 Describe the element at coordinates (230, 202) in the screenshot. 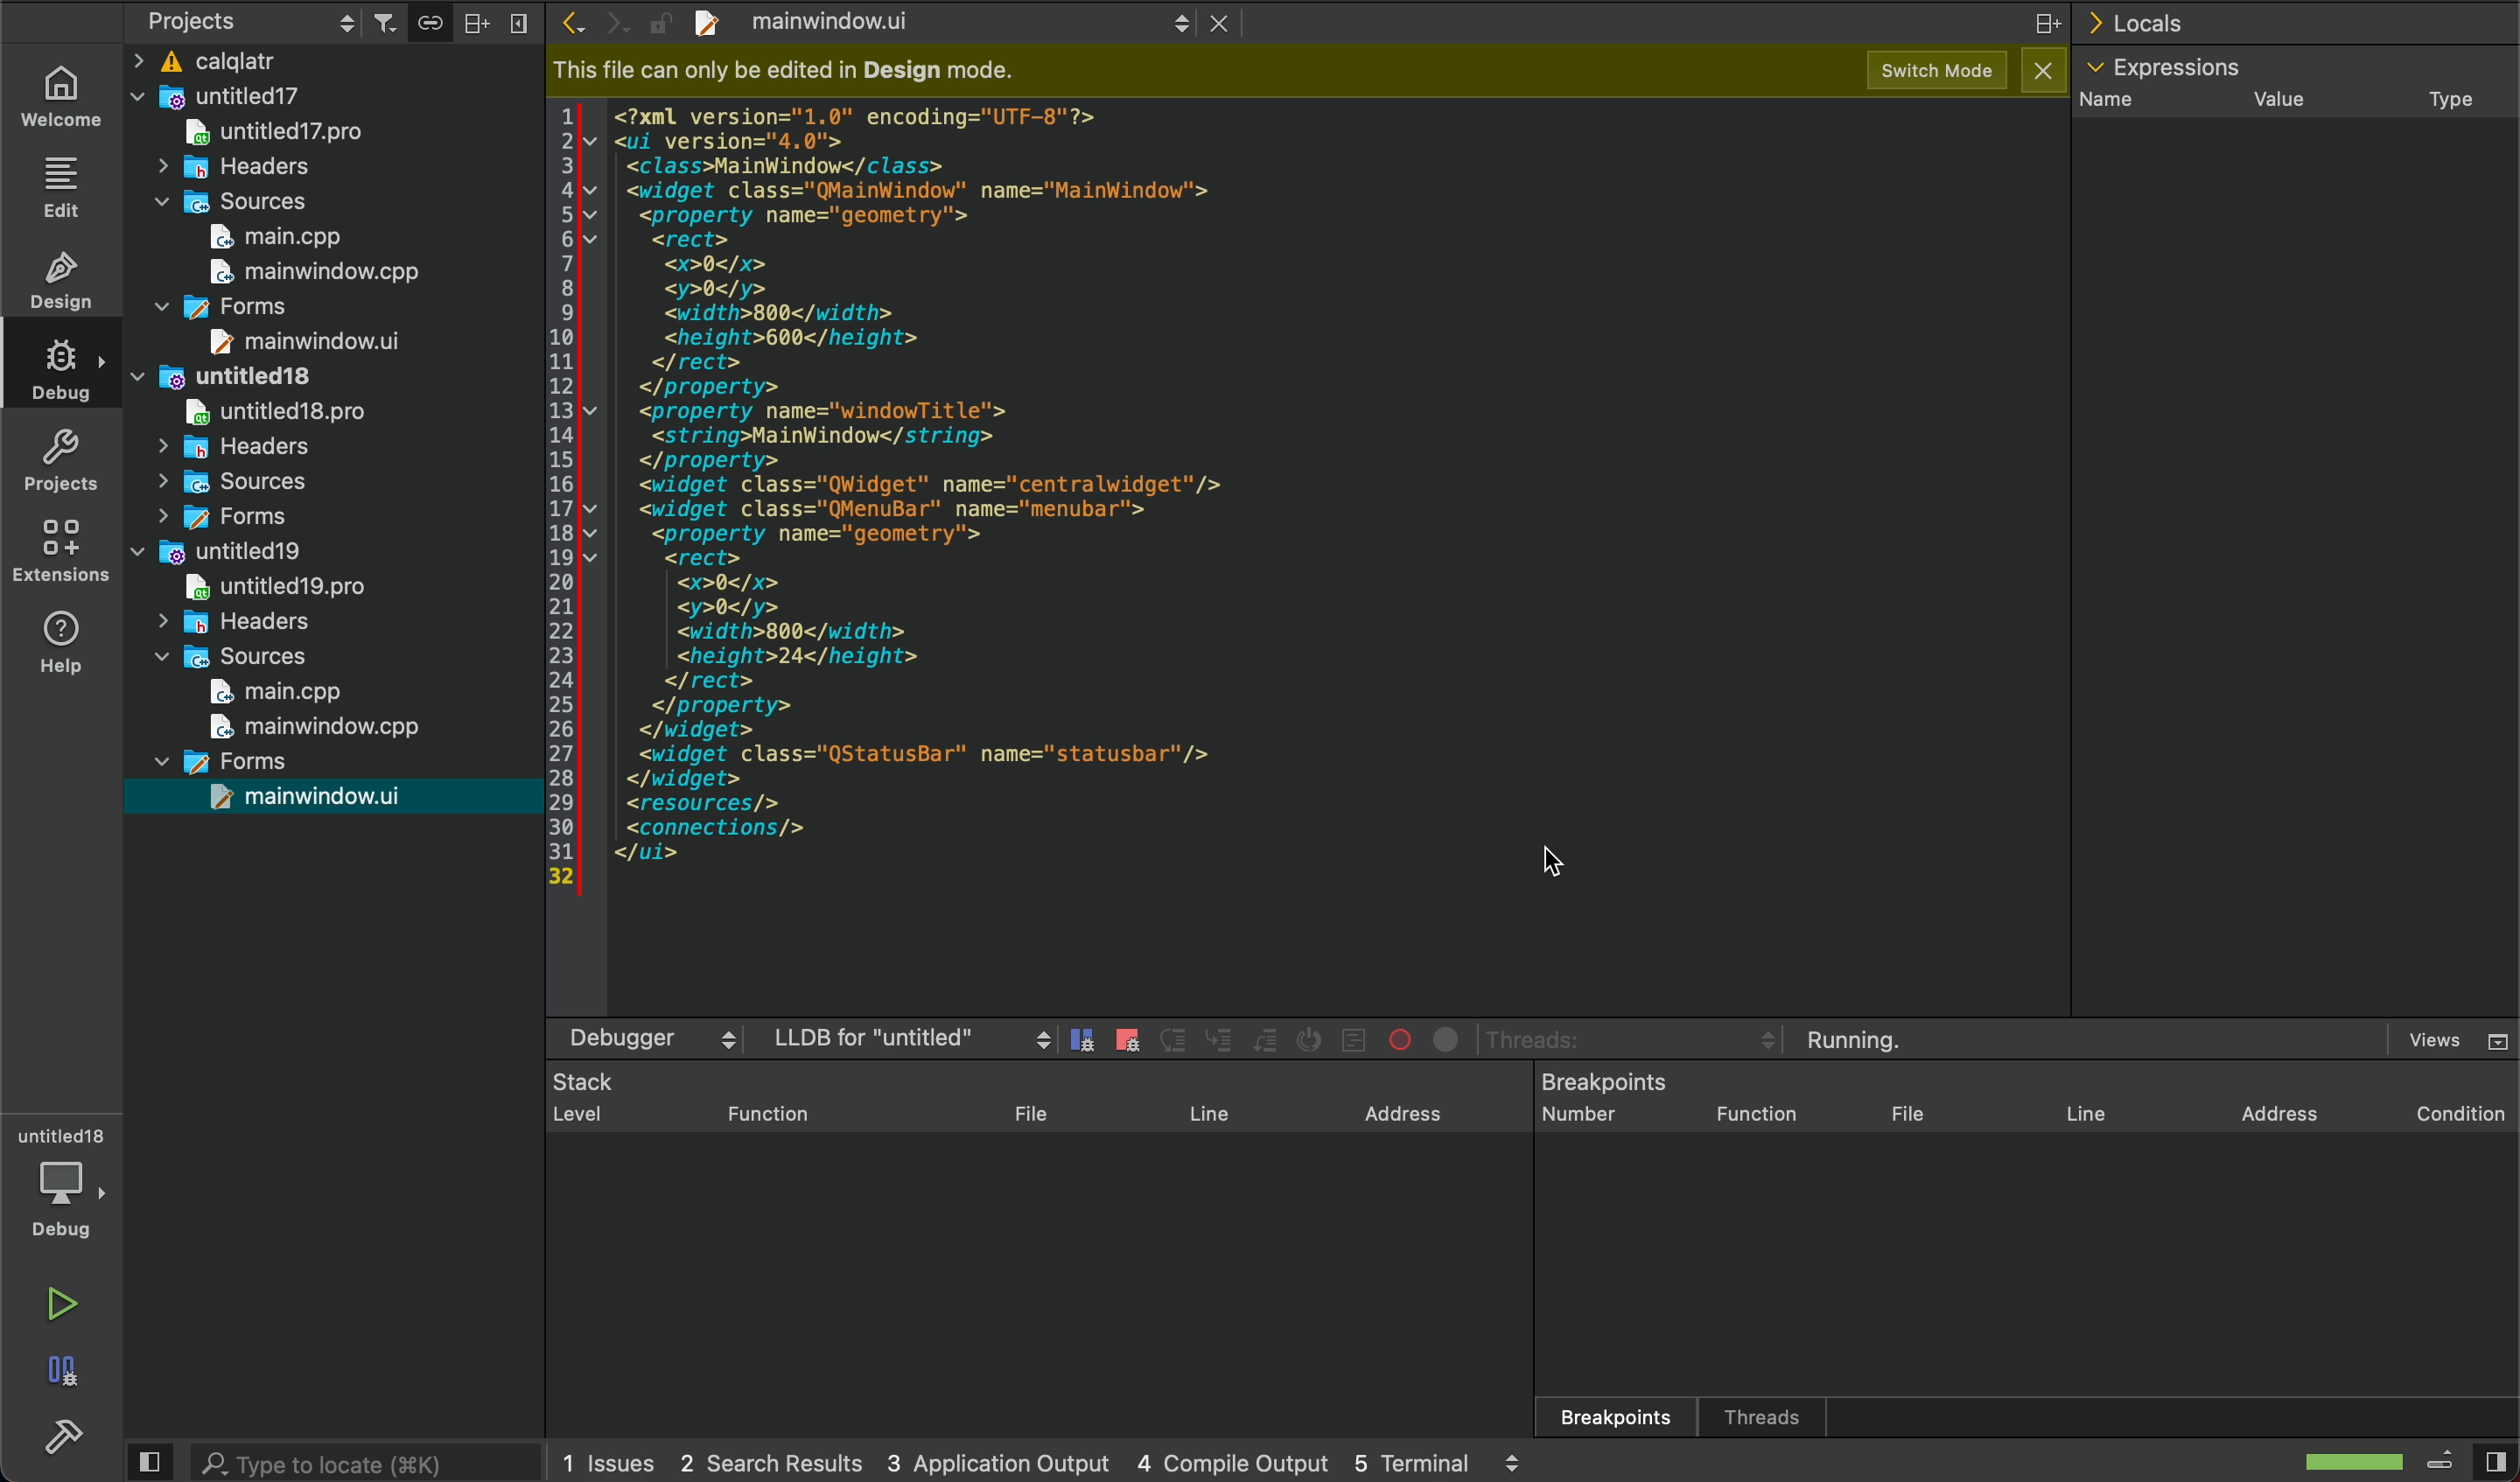

I see `sources` at that location.